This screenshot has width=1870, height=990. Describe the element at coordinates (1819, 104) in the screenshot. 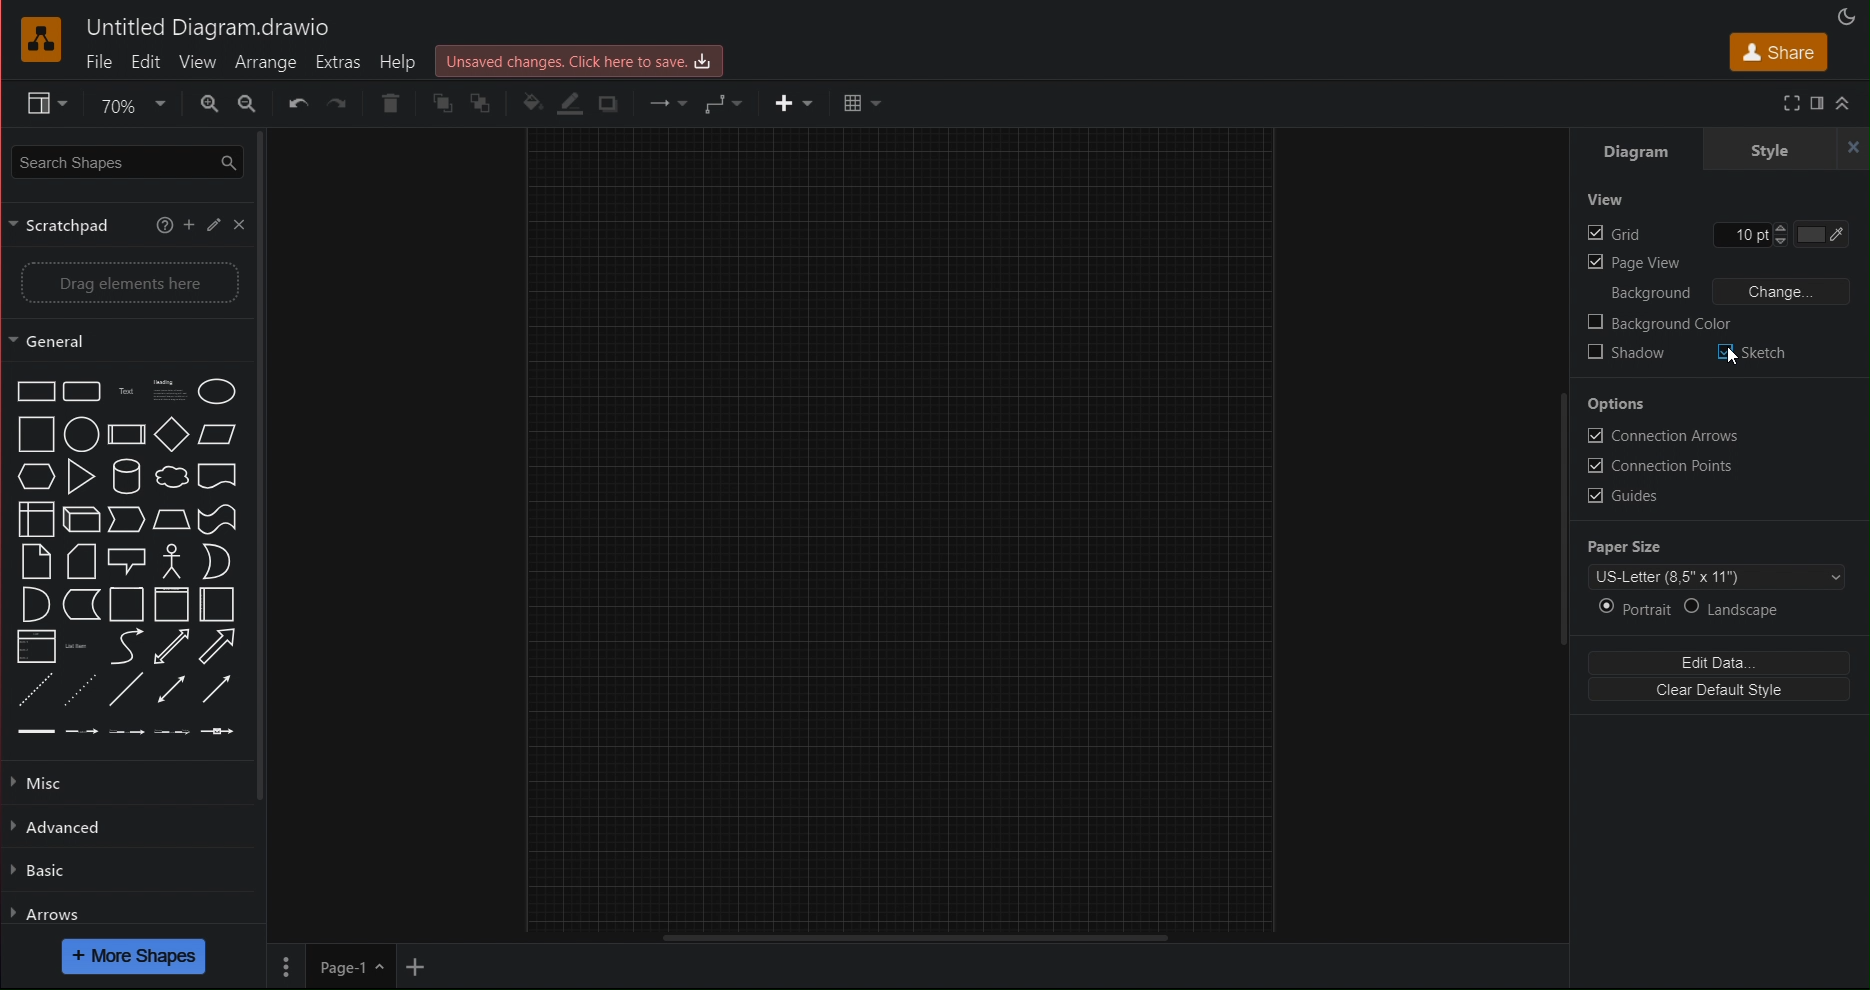

I see `Format` at that location.